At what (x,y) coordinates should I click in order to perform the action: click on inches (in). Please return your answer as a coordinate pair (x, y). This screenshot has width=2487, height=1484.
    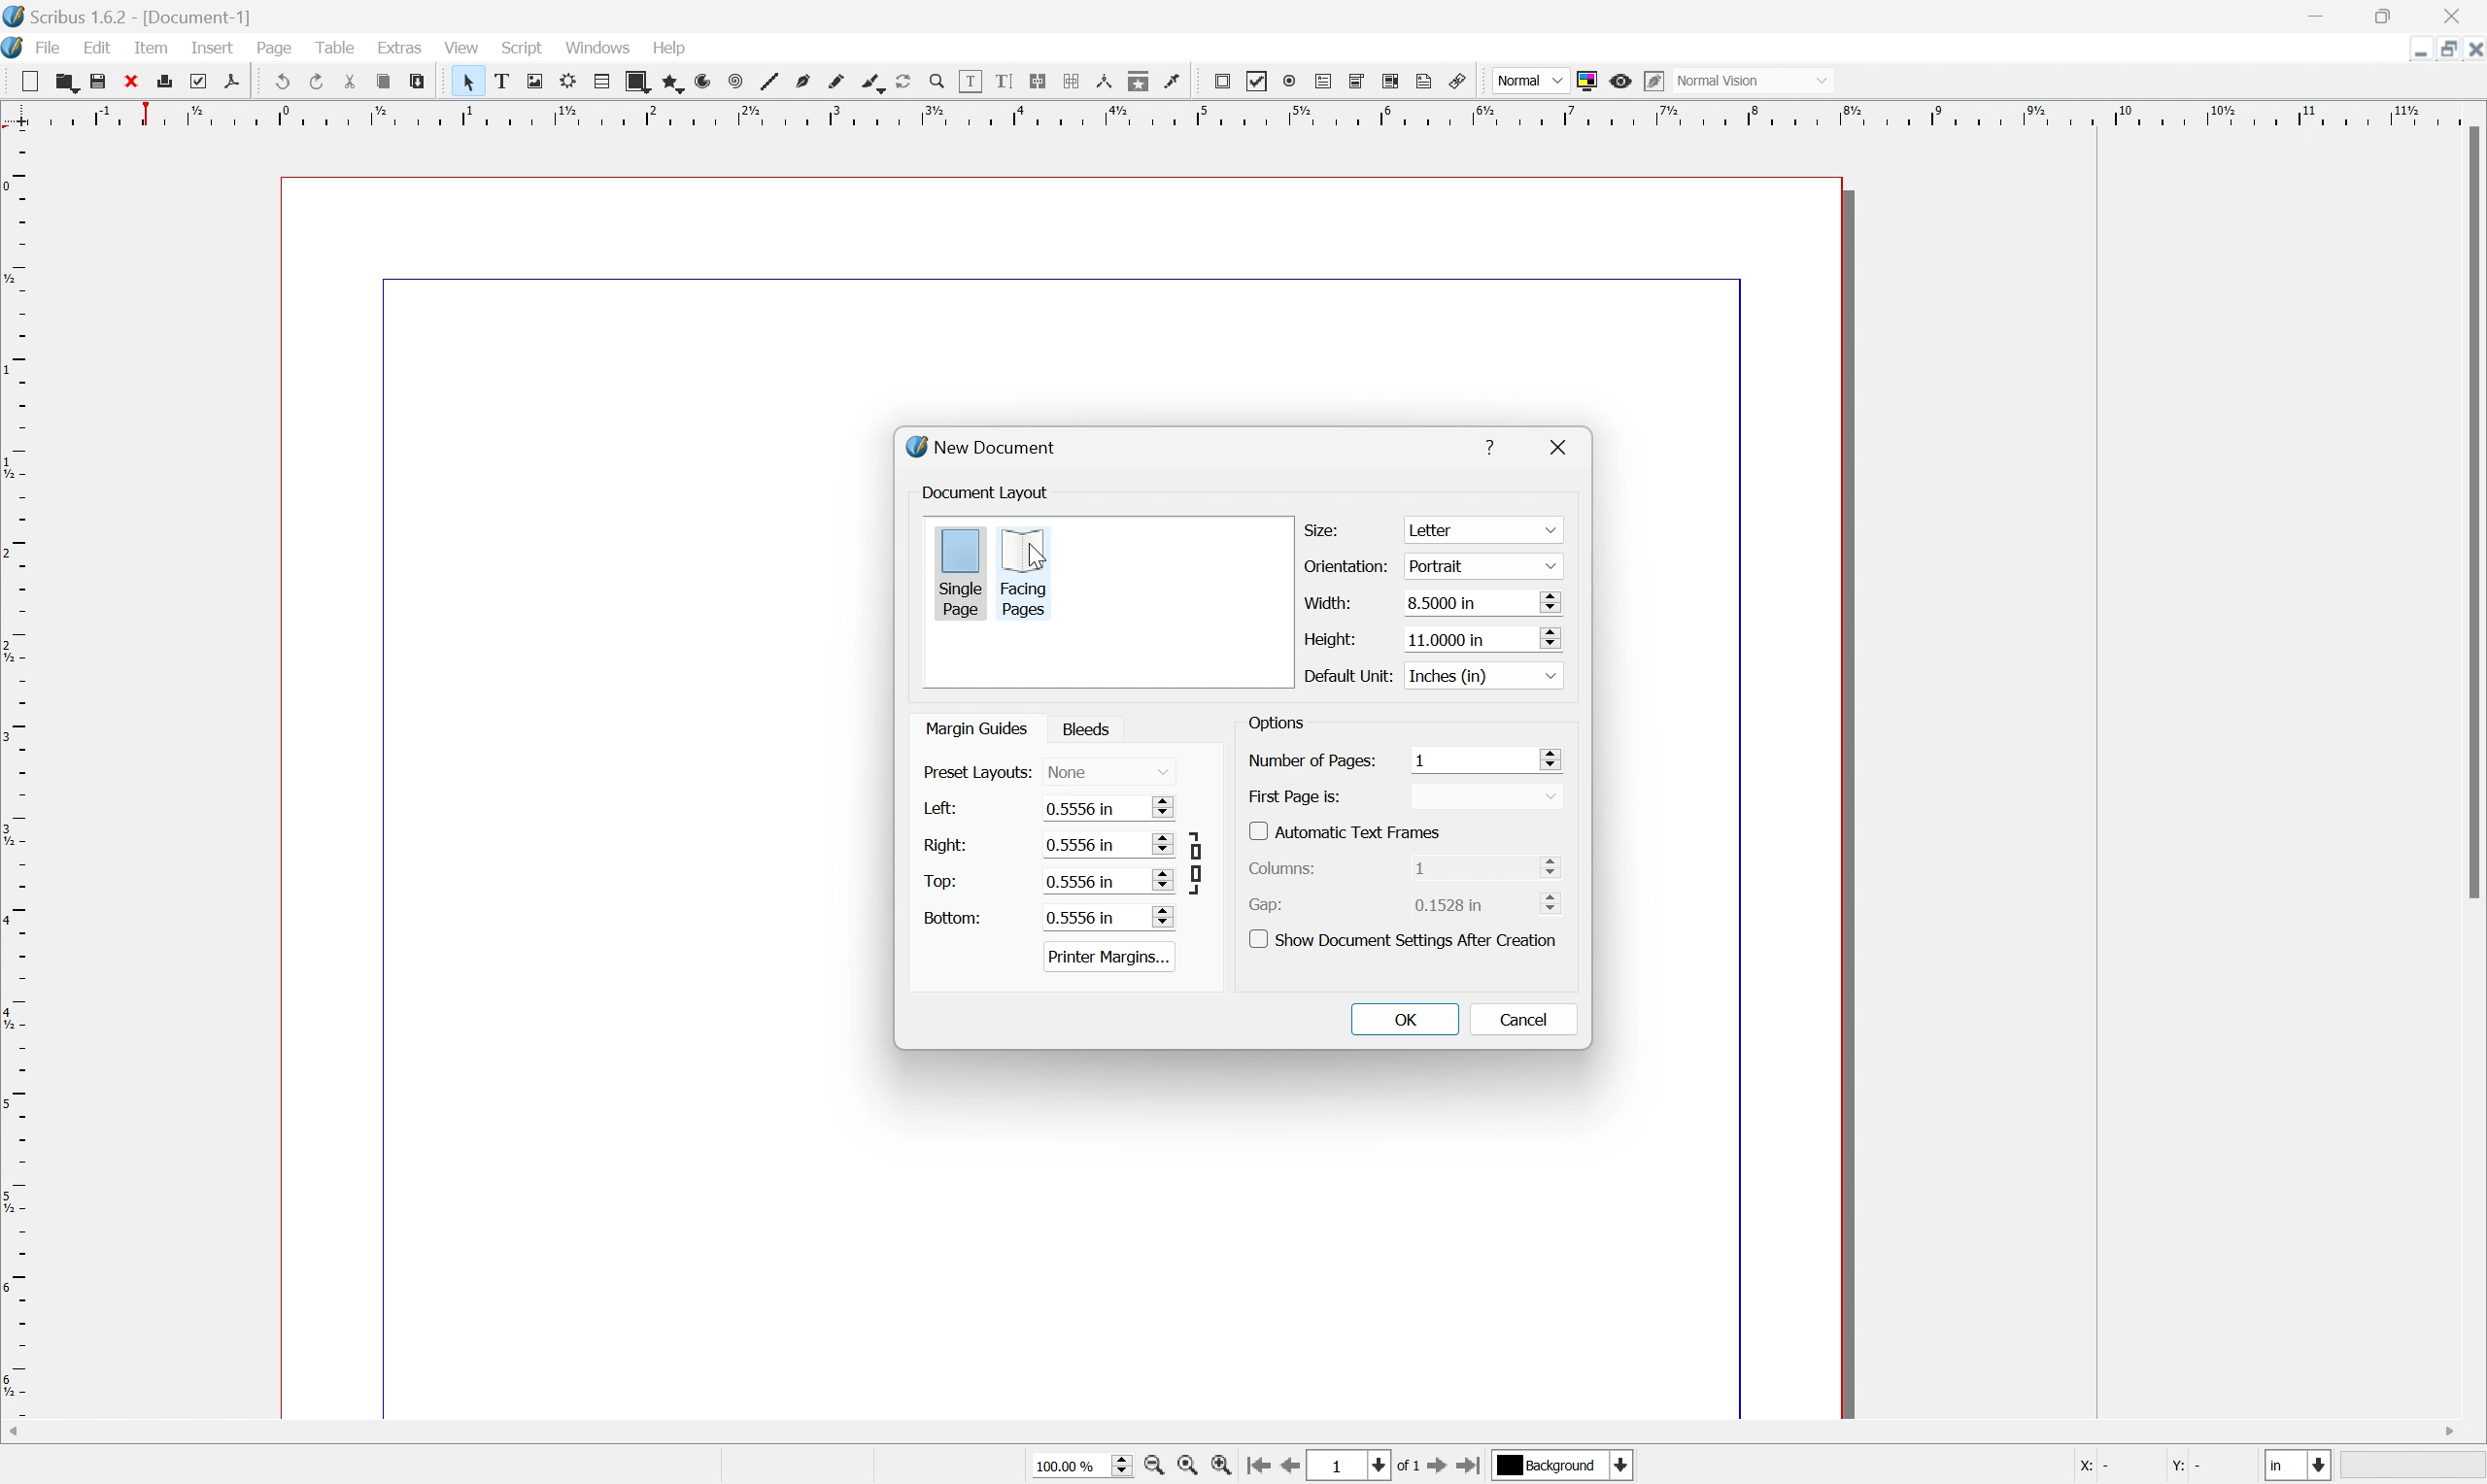
    Looking at the image, I should click on (1480, 674).